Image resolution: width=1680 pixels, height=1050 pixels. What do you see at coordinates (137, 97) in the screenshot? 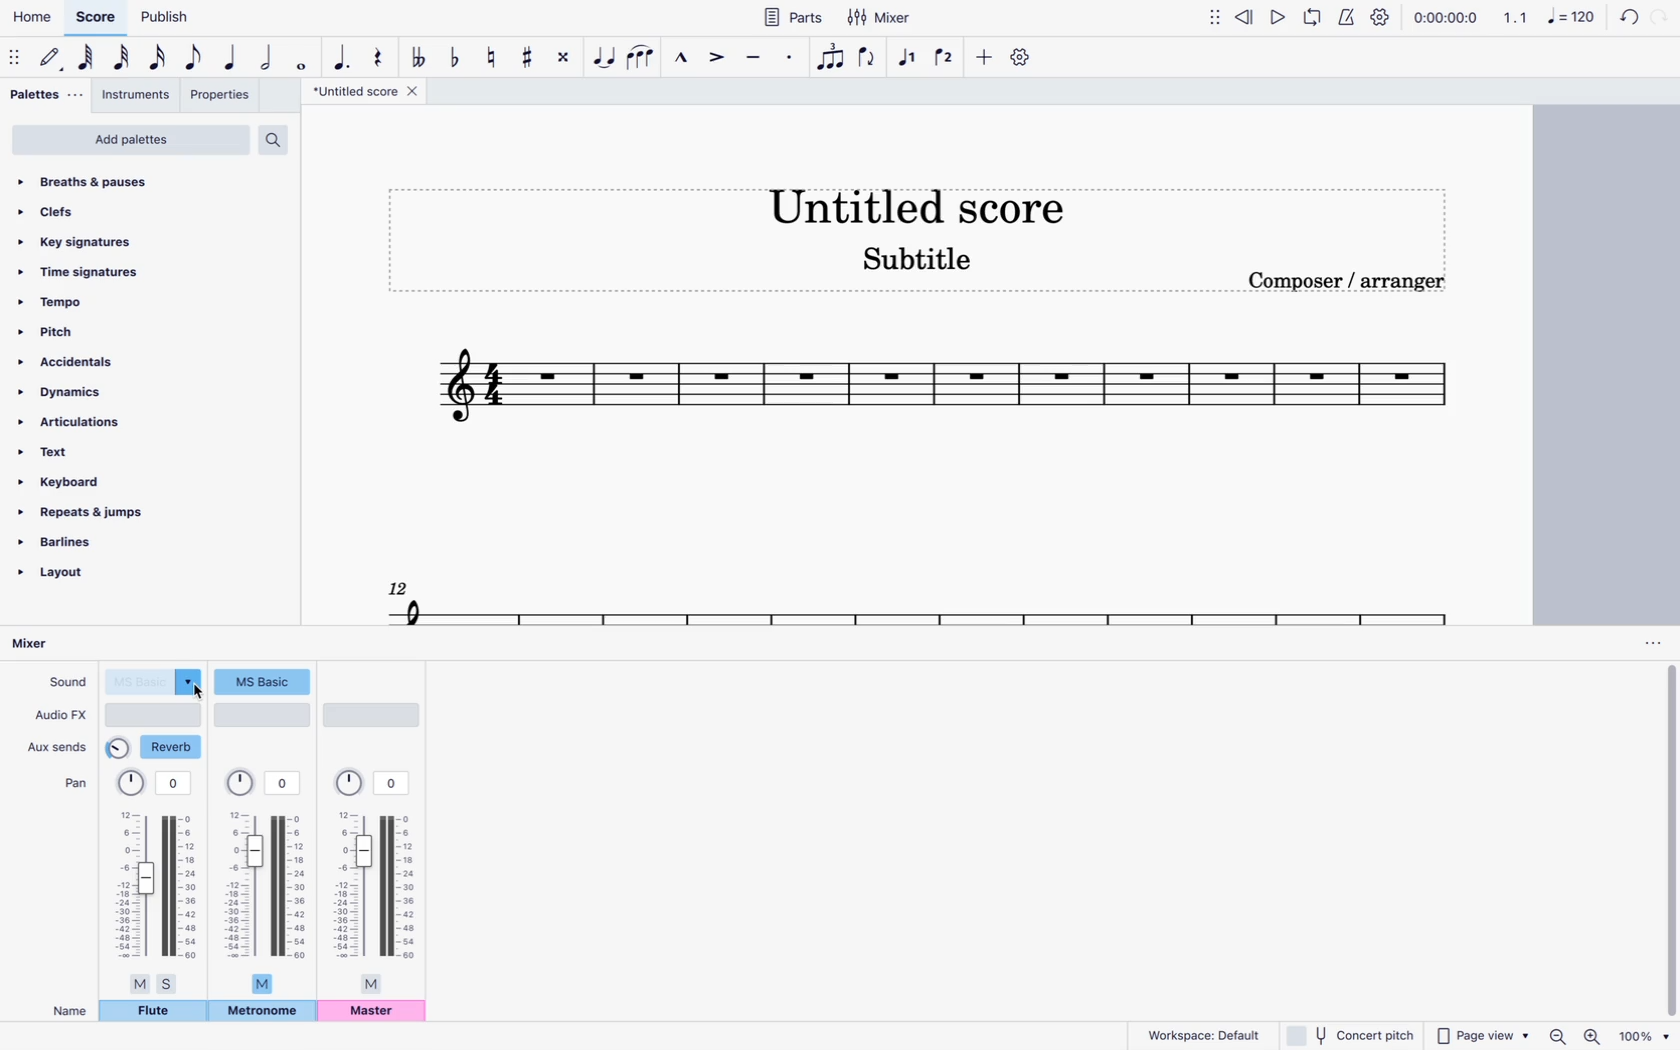
I see `instruments` at bounding box center [137, 97].